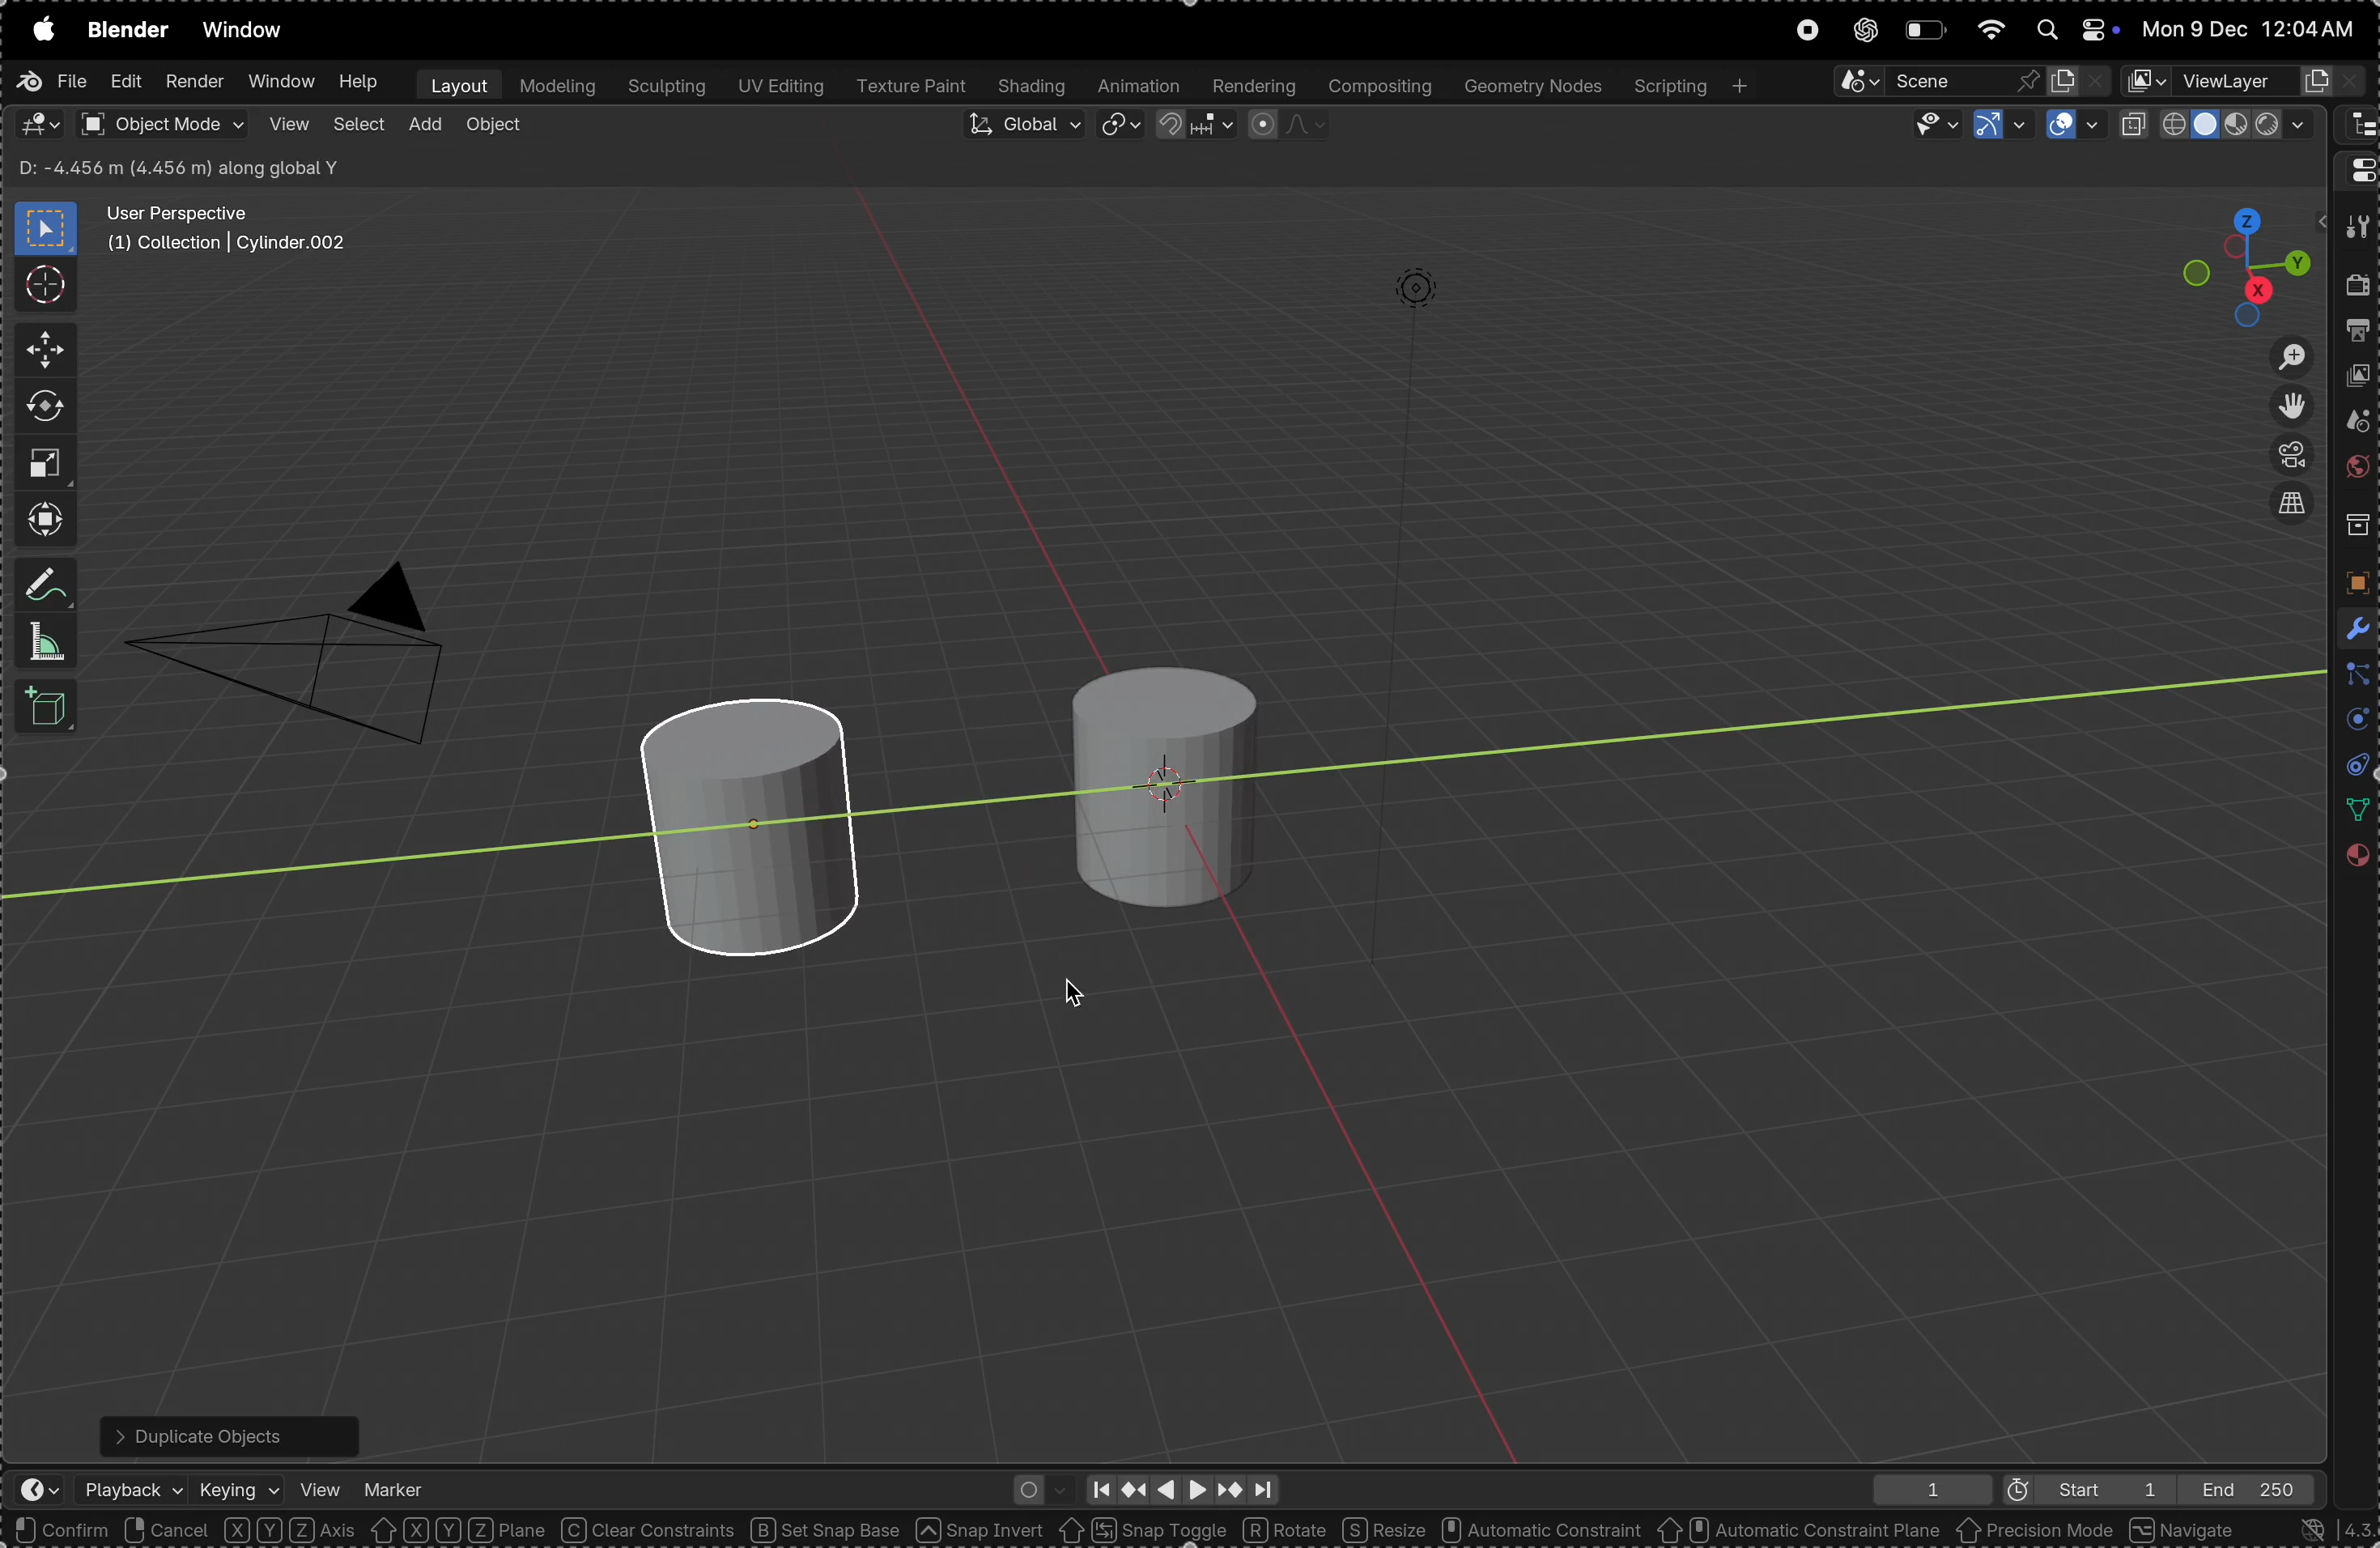 The width and height of the screenshot is (2380, 1548). I want to click on proportinall falling objects, so click(1278, 125).